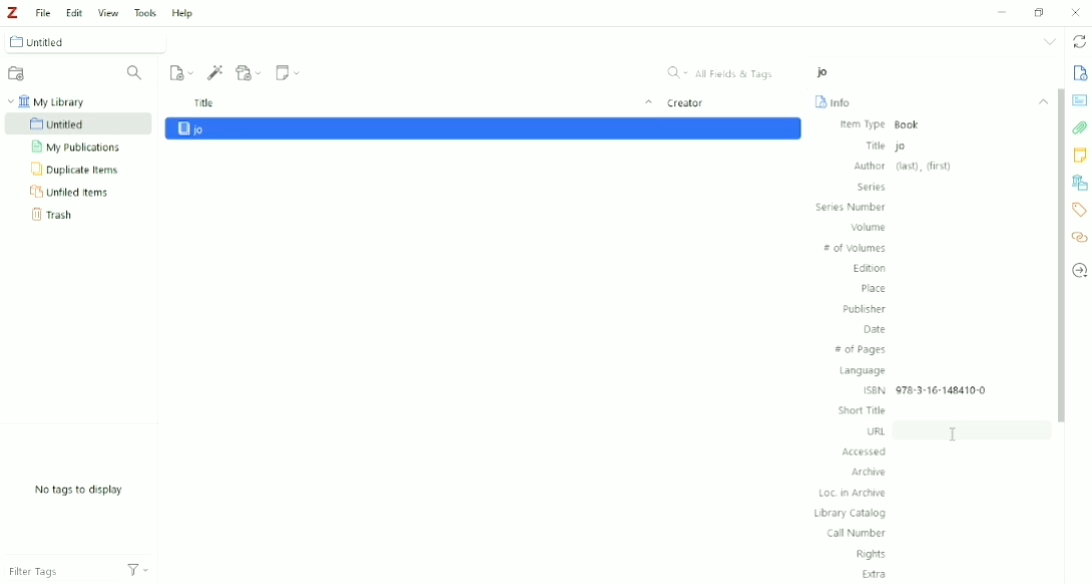 The height and width of the screenshot is (584, 1092). I want to click on Add Item (s) by Identifier, so click(214, 71).